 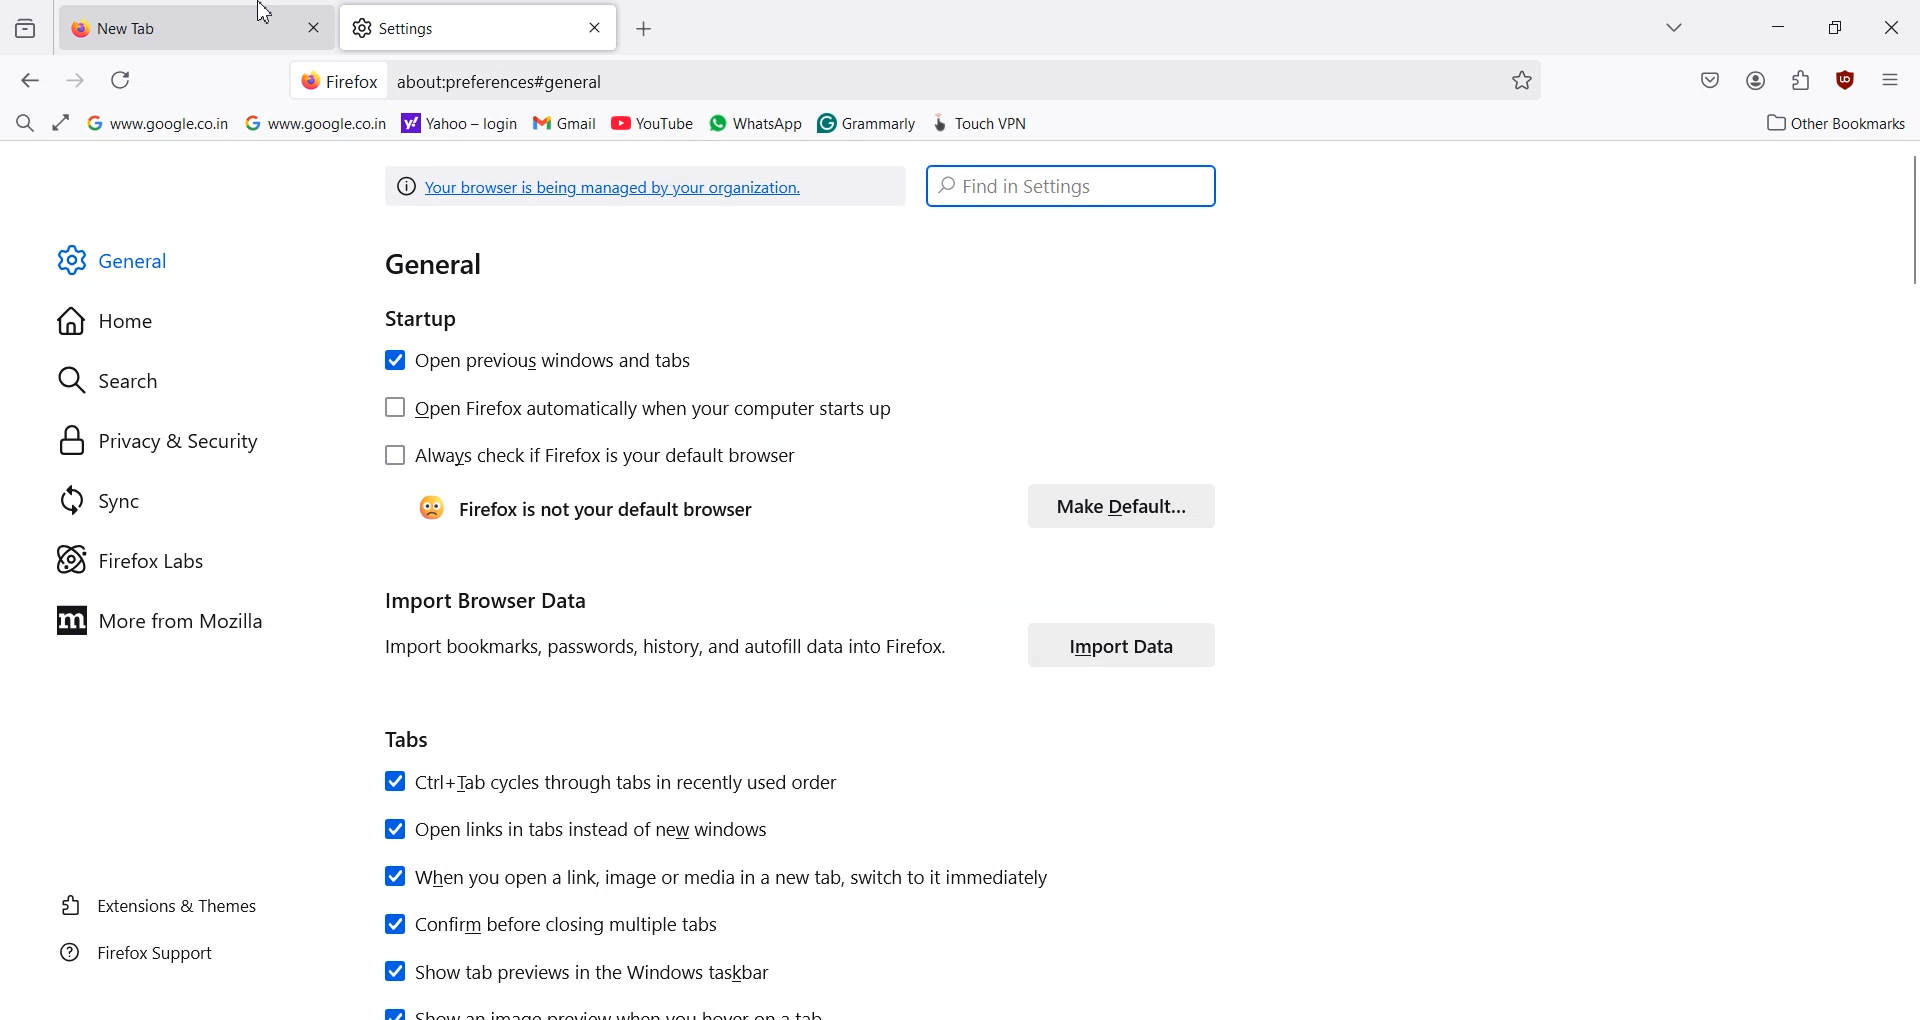 What do you see at coordinates (119, 80) in the screenshot?
I see `Refresh` at bounding box center [119, 80].